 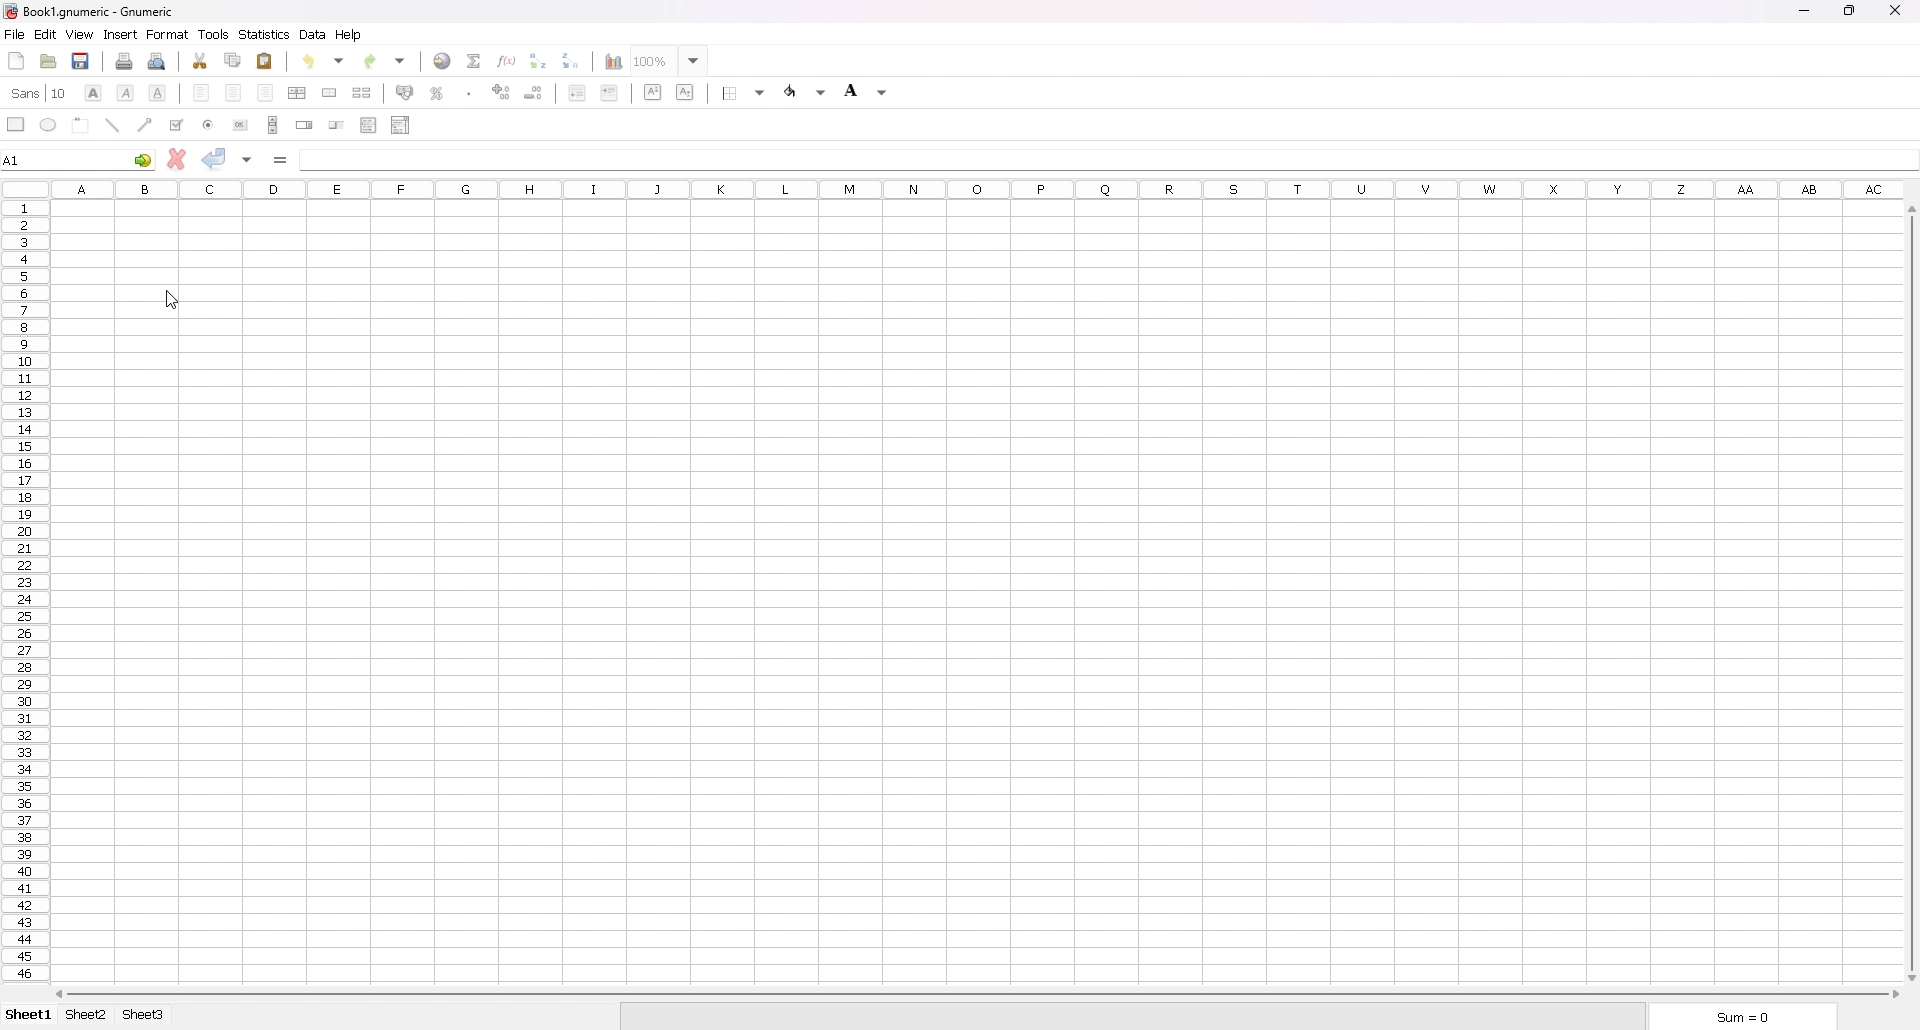 What do you see at coordinates (232, 91) in the screenshot?
I see `centre` at bounding box center [232, 91].